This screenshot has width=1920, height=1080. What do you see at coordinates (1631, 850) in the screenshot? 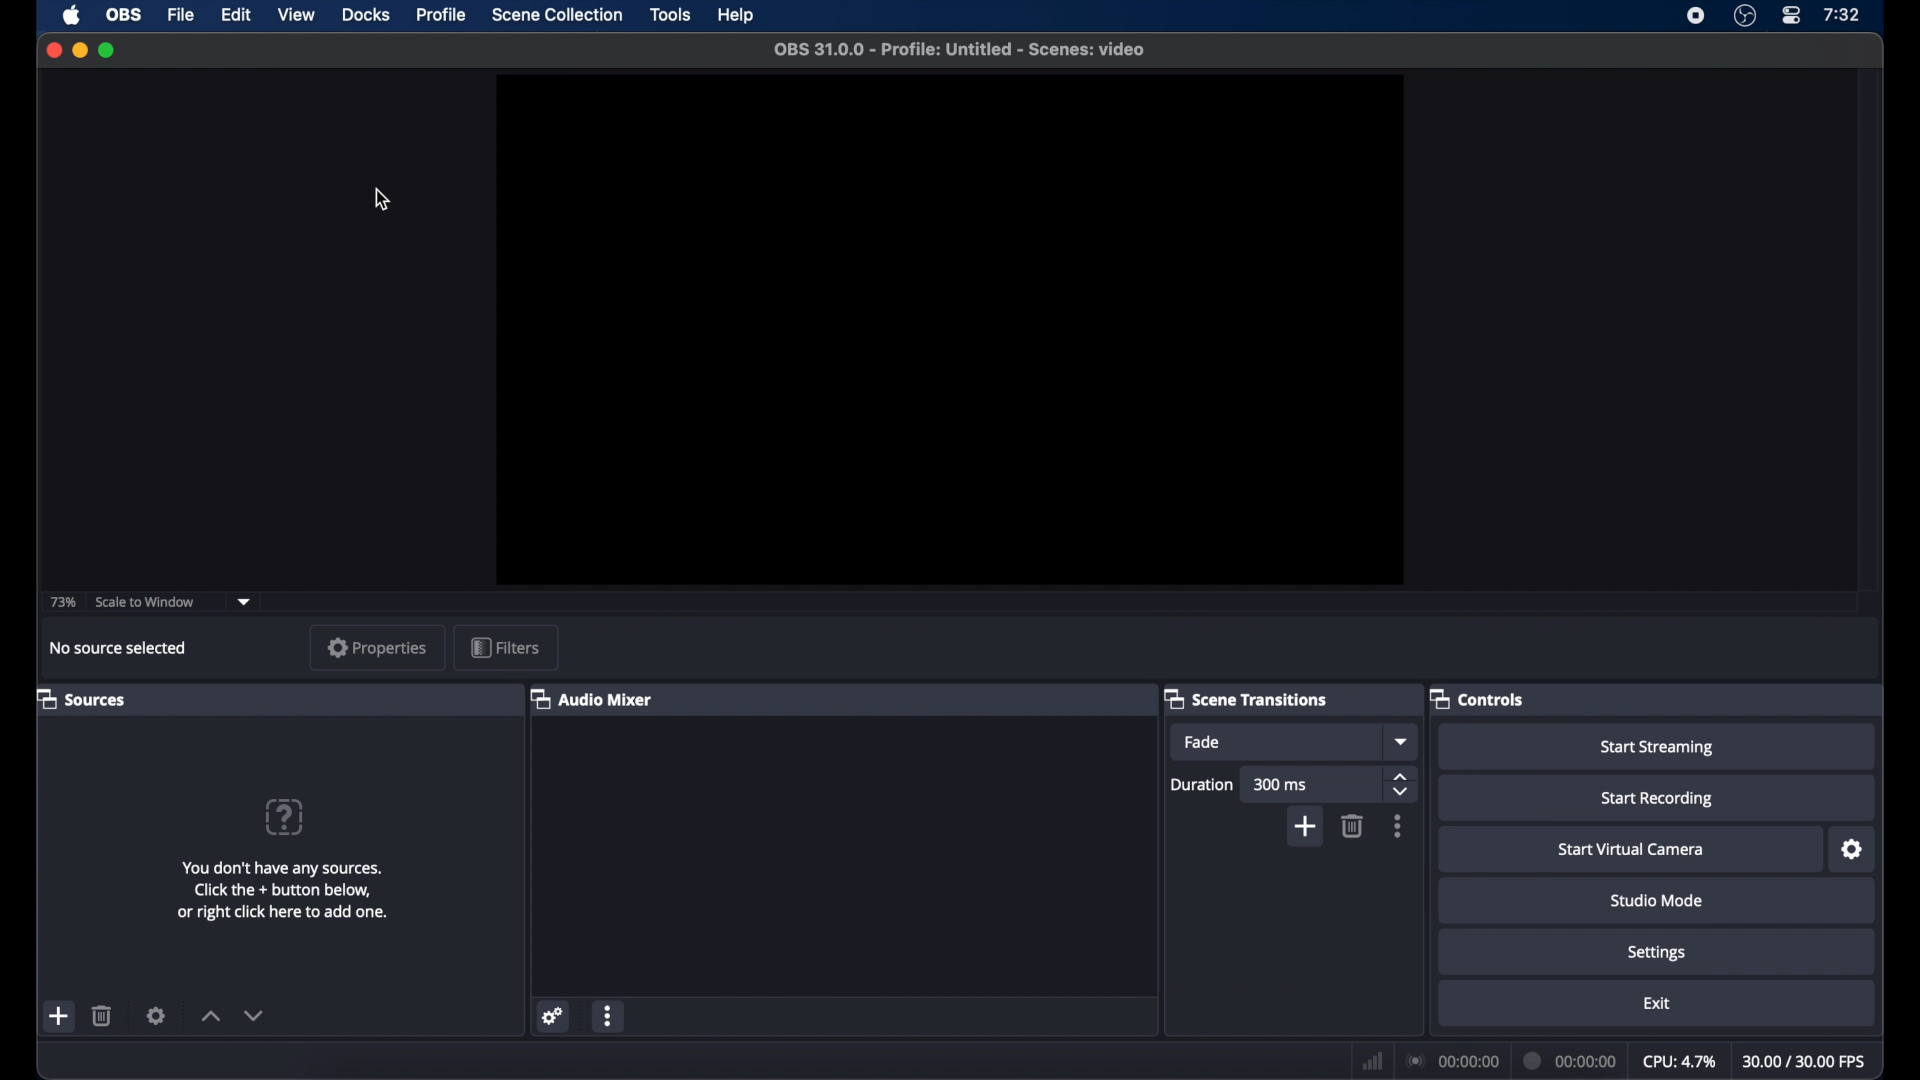
I see `start virtual camera` at bounding box center [1631, 850].